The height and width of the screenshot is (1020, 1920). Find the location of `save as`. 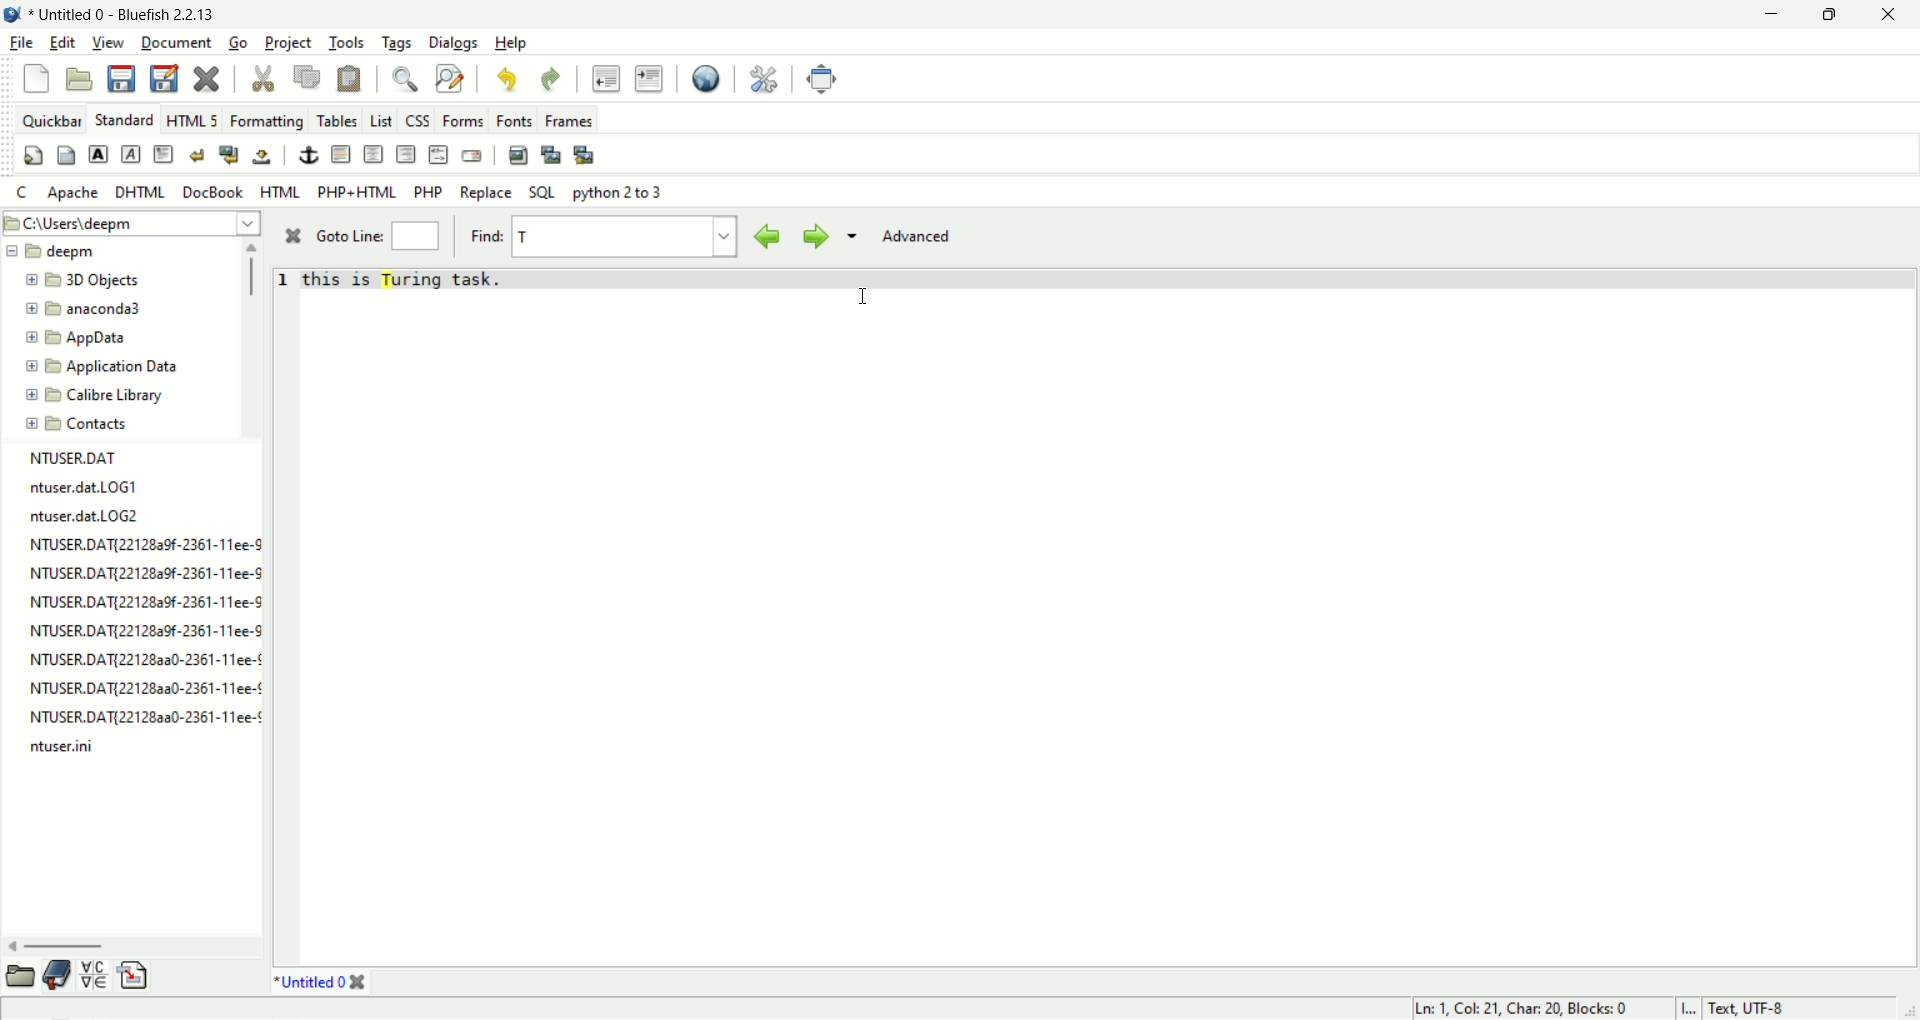

save as is located at coordinates (164, 77).